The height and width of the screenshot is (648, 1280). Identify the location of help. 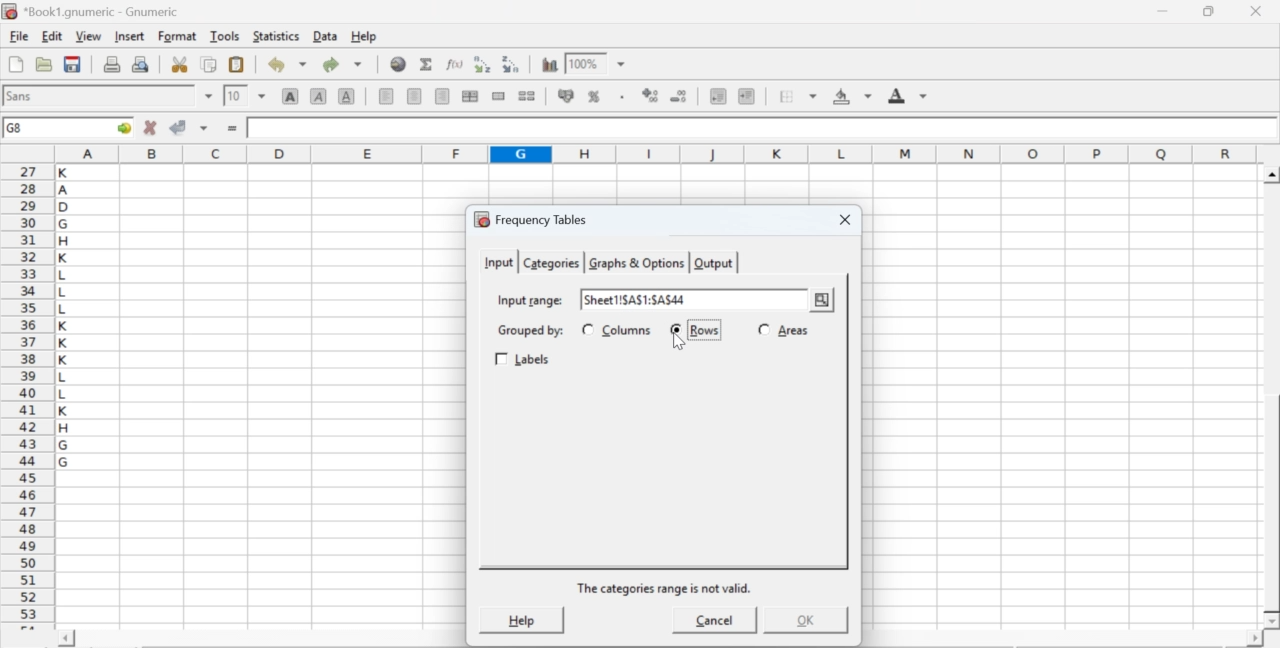
(366, 37).